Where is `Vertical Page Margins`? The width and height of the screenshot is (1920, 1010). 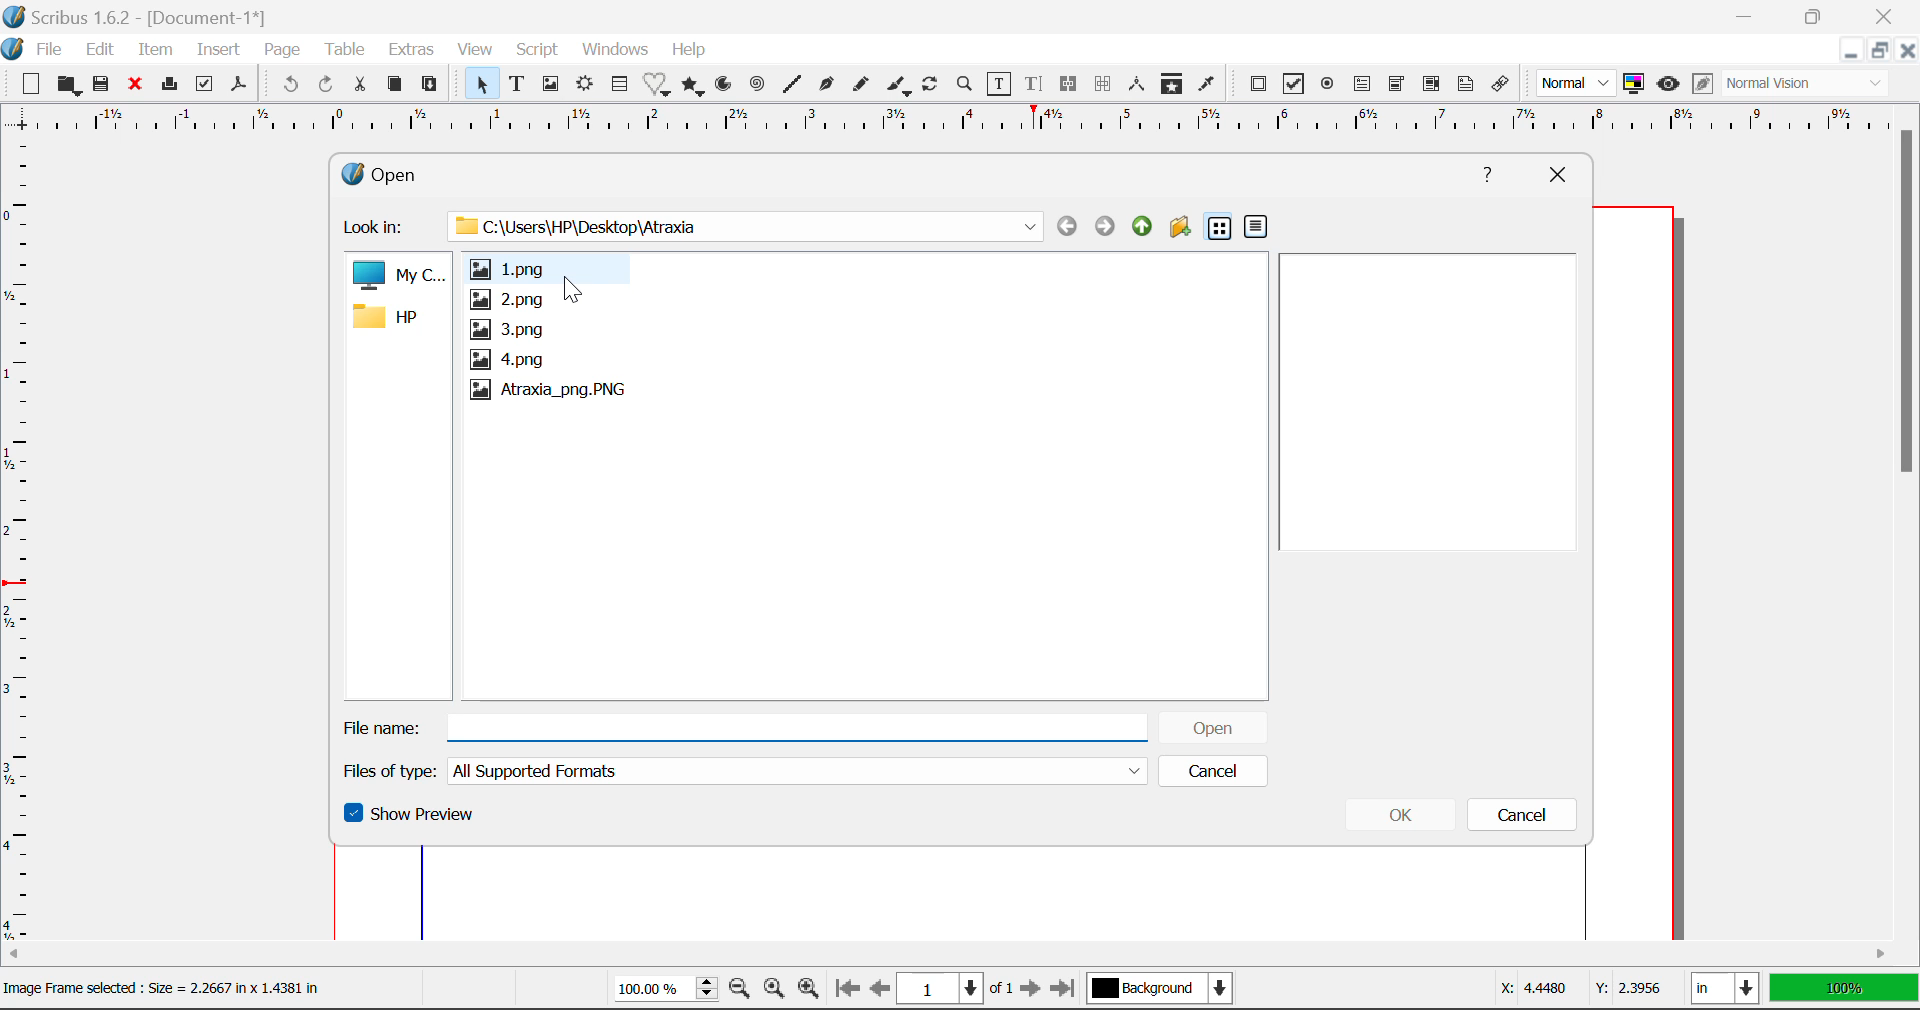
Vertical Page Margins is located at coordinates (943, 123).